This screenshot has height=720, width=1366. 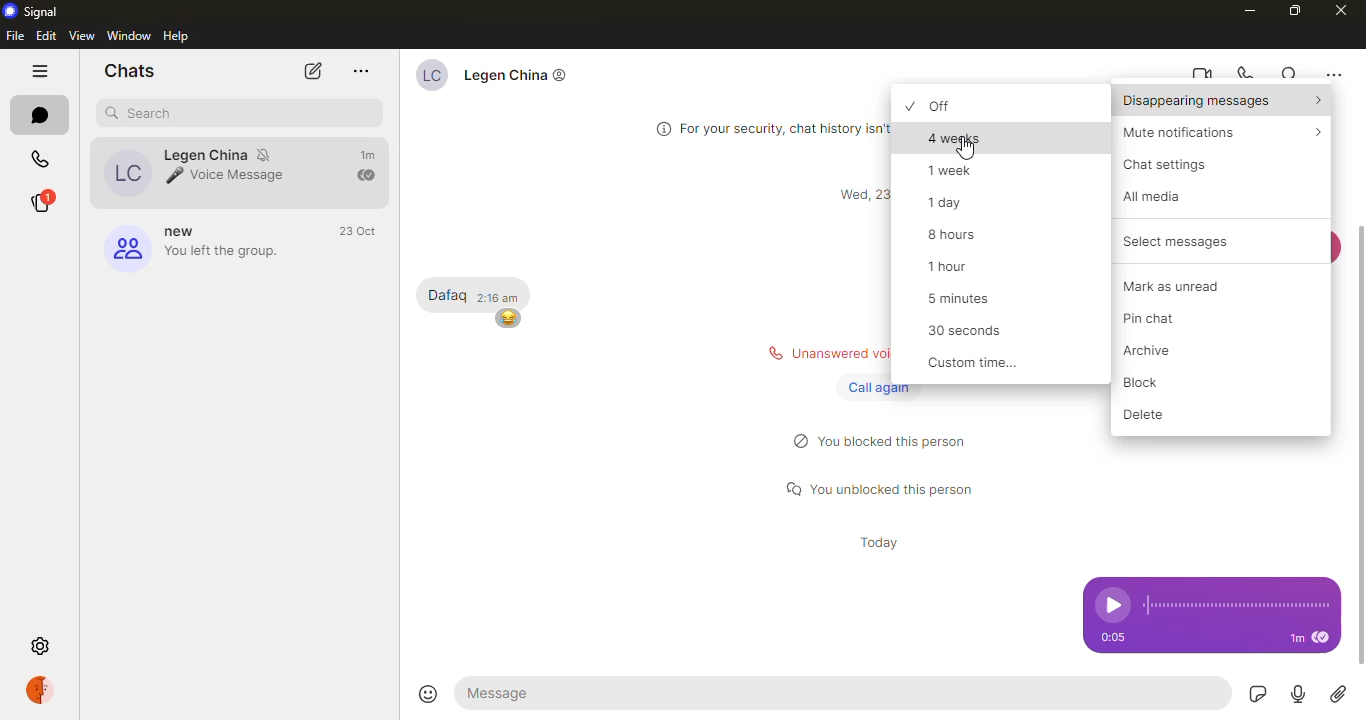 I want to click on contact, so click(x=202, y=172).